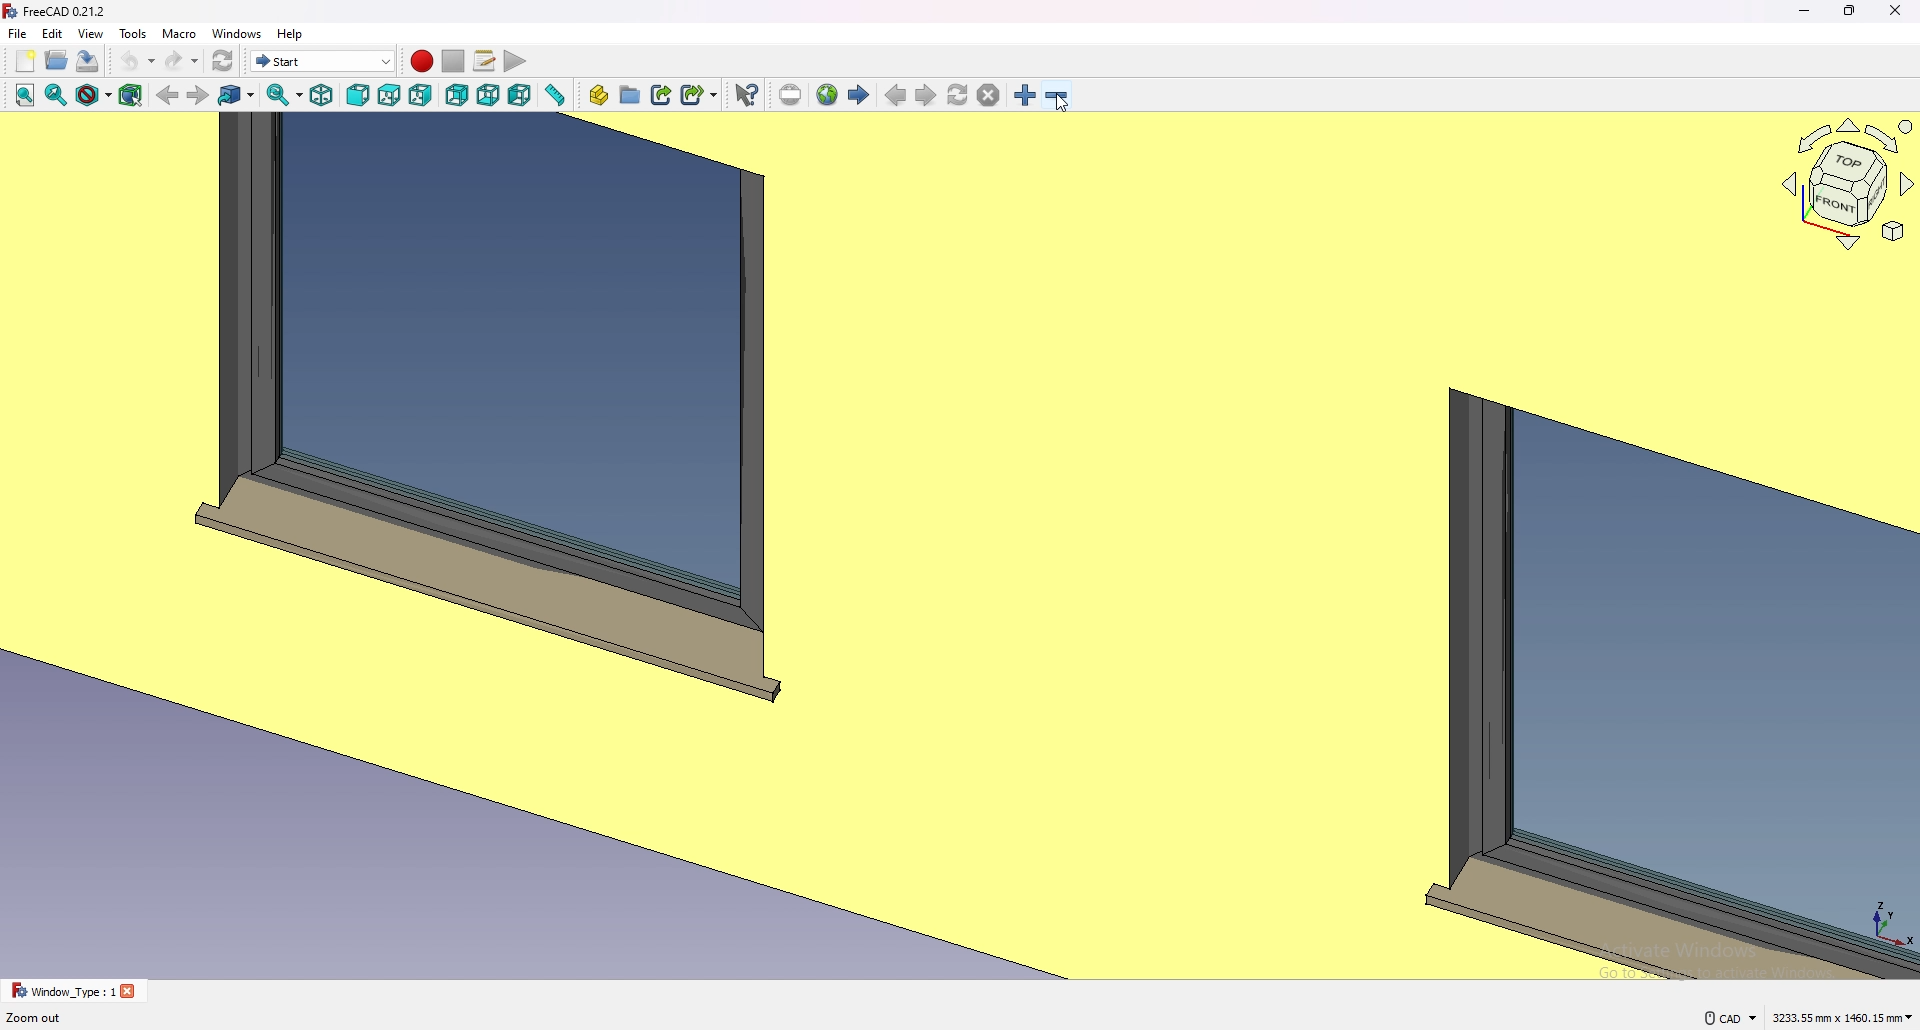  What do you see at coordinates (167, 95) in the screenshot?
I see `back` at bounding box center [167, 95].